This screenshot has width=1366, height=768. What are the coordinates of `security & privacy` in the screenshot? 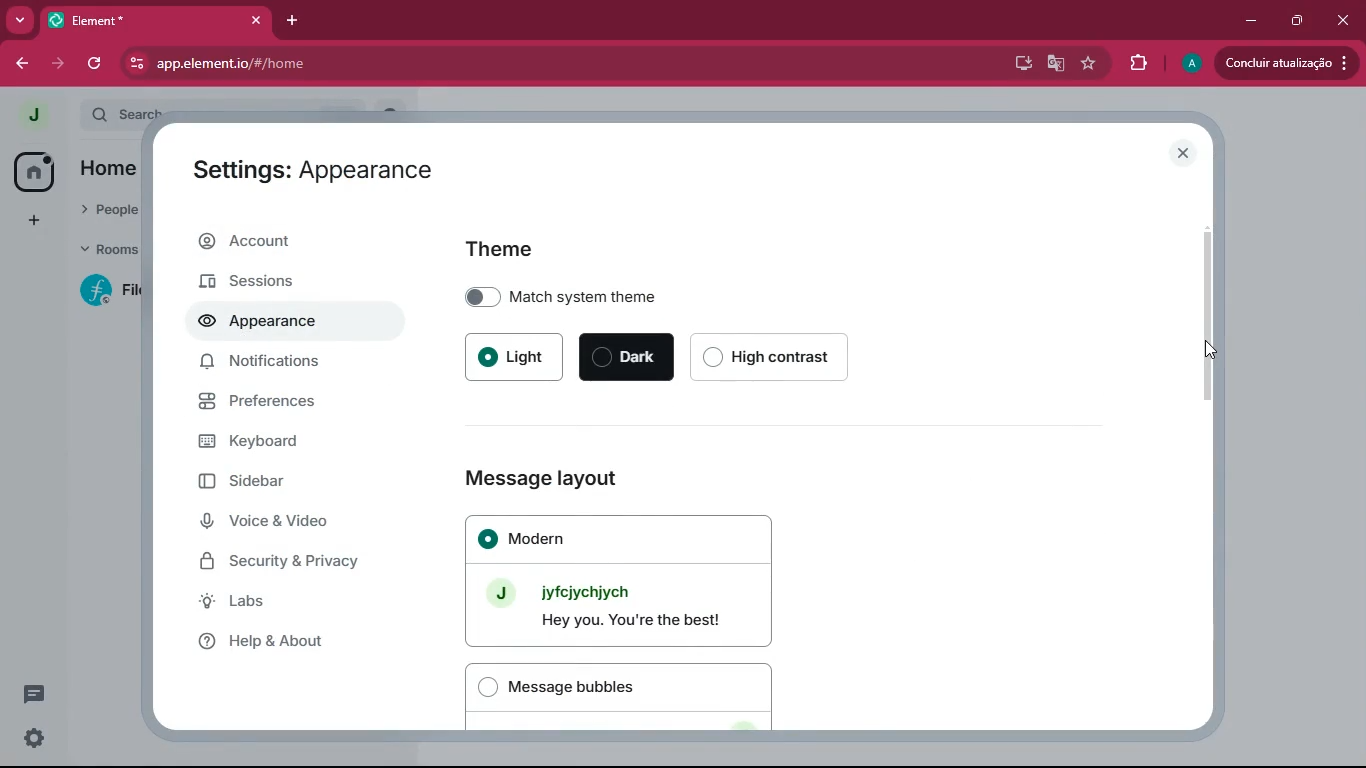 It's located at (285, 560).